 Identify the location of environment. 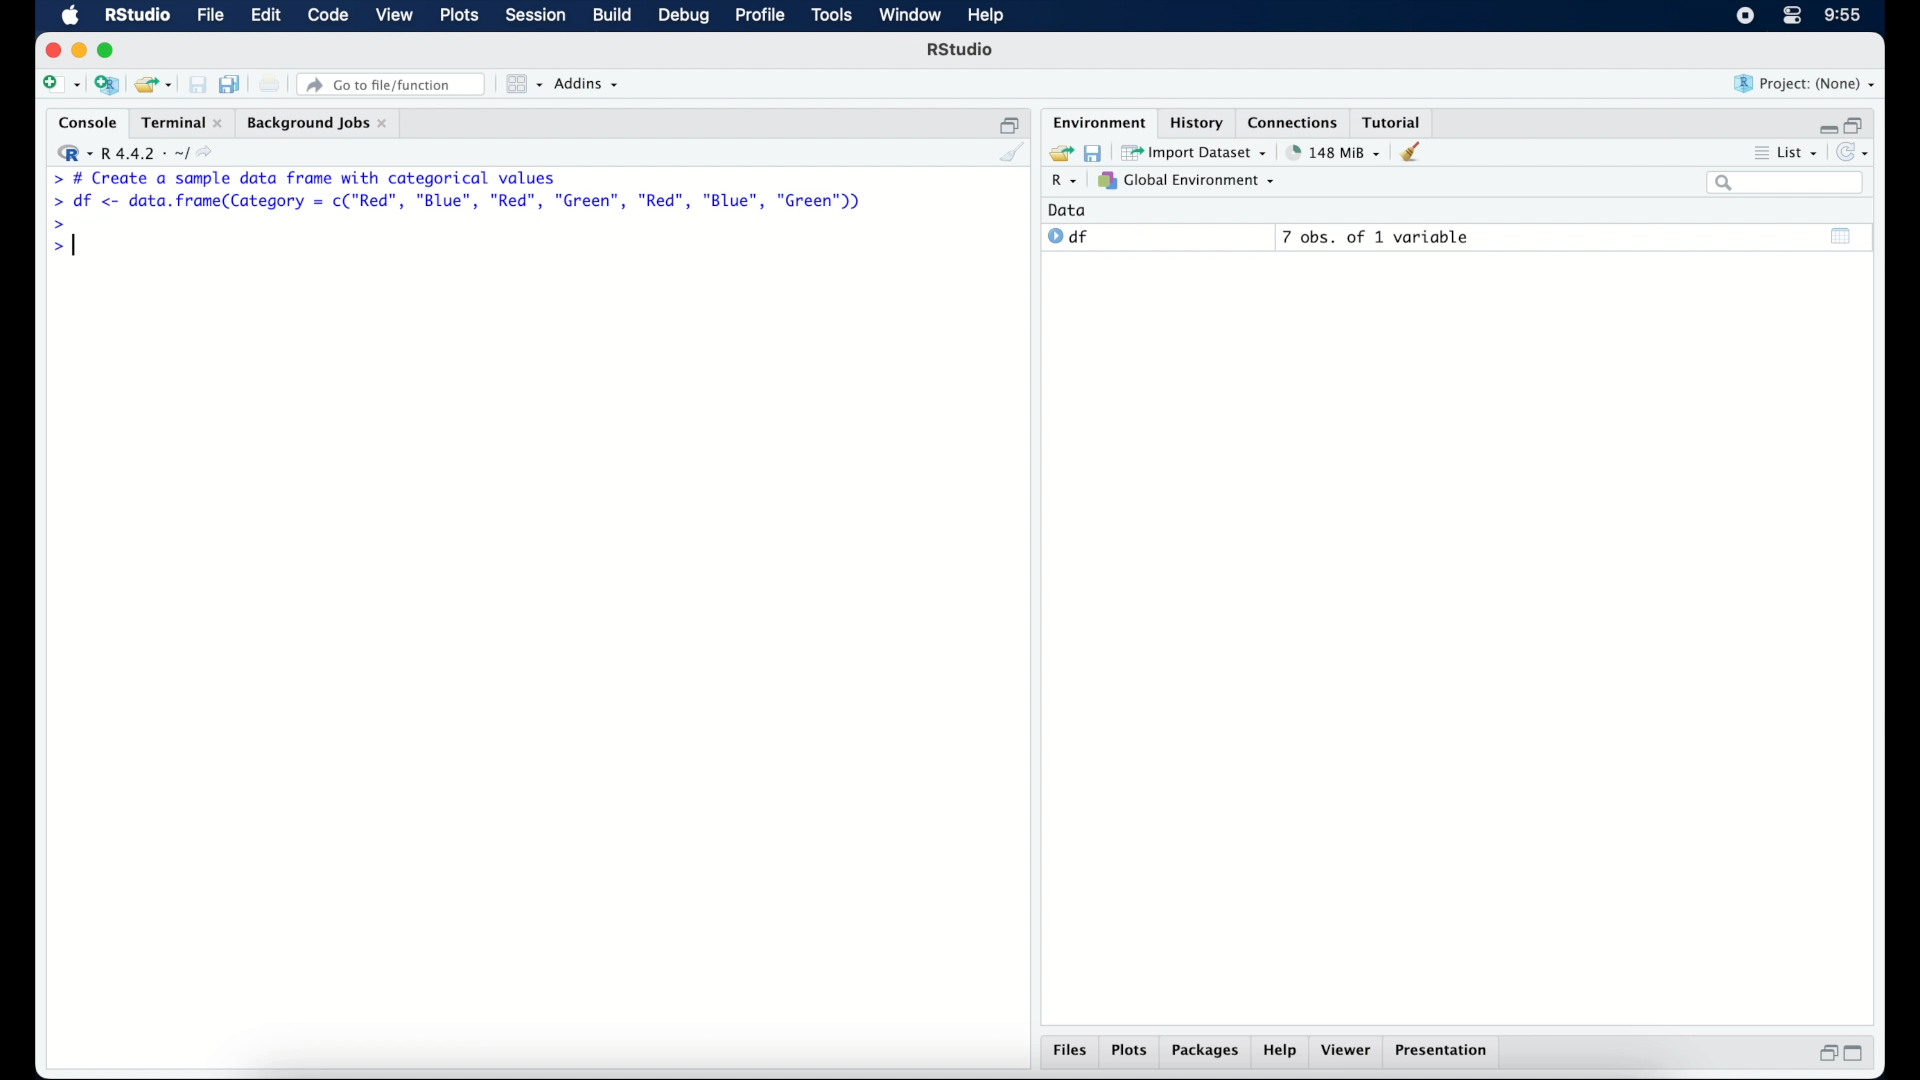
(1098, 121).